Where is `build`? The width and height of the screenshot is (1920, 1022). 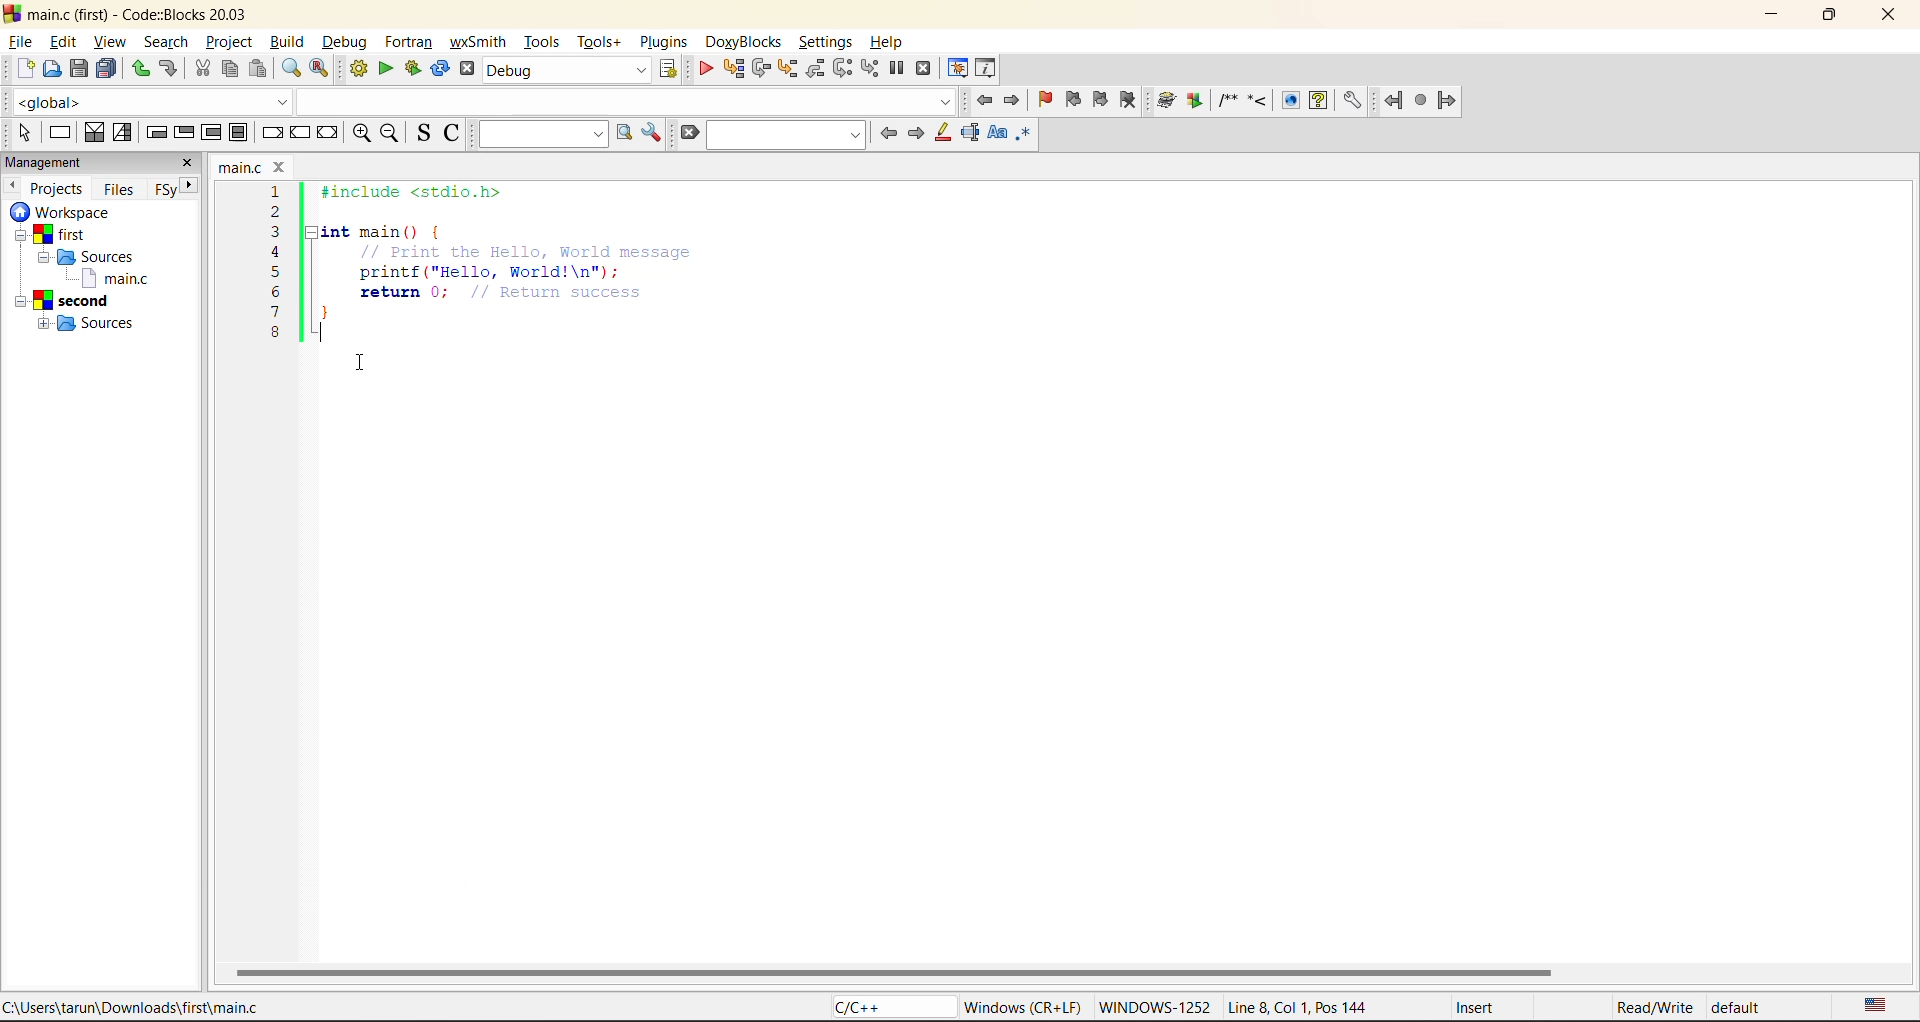
build is located at coordinates (358, 71).